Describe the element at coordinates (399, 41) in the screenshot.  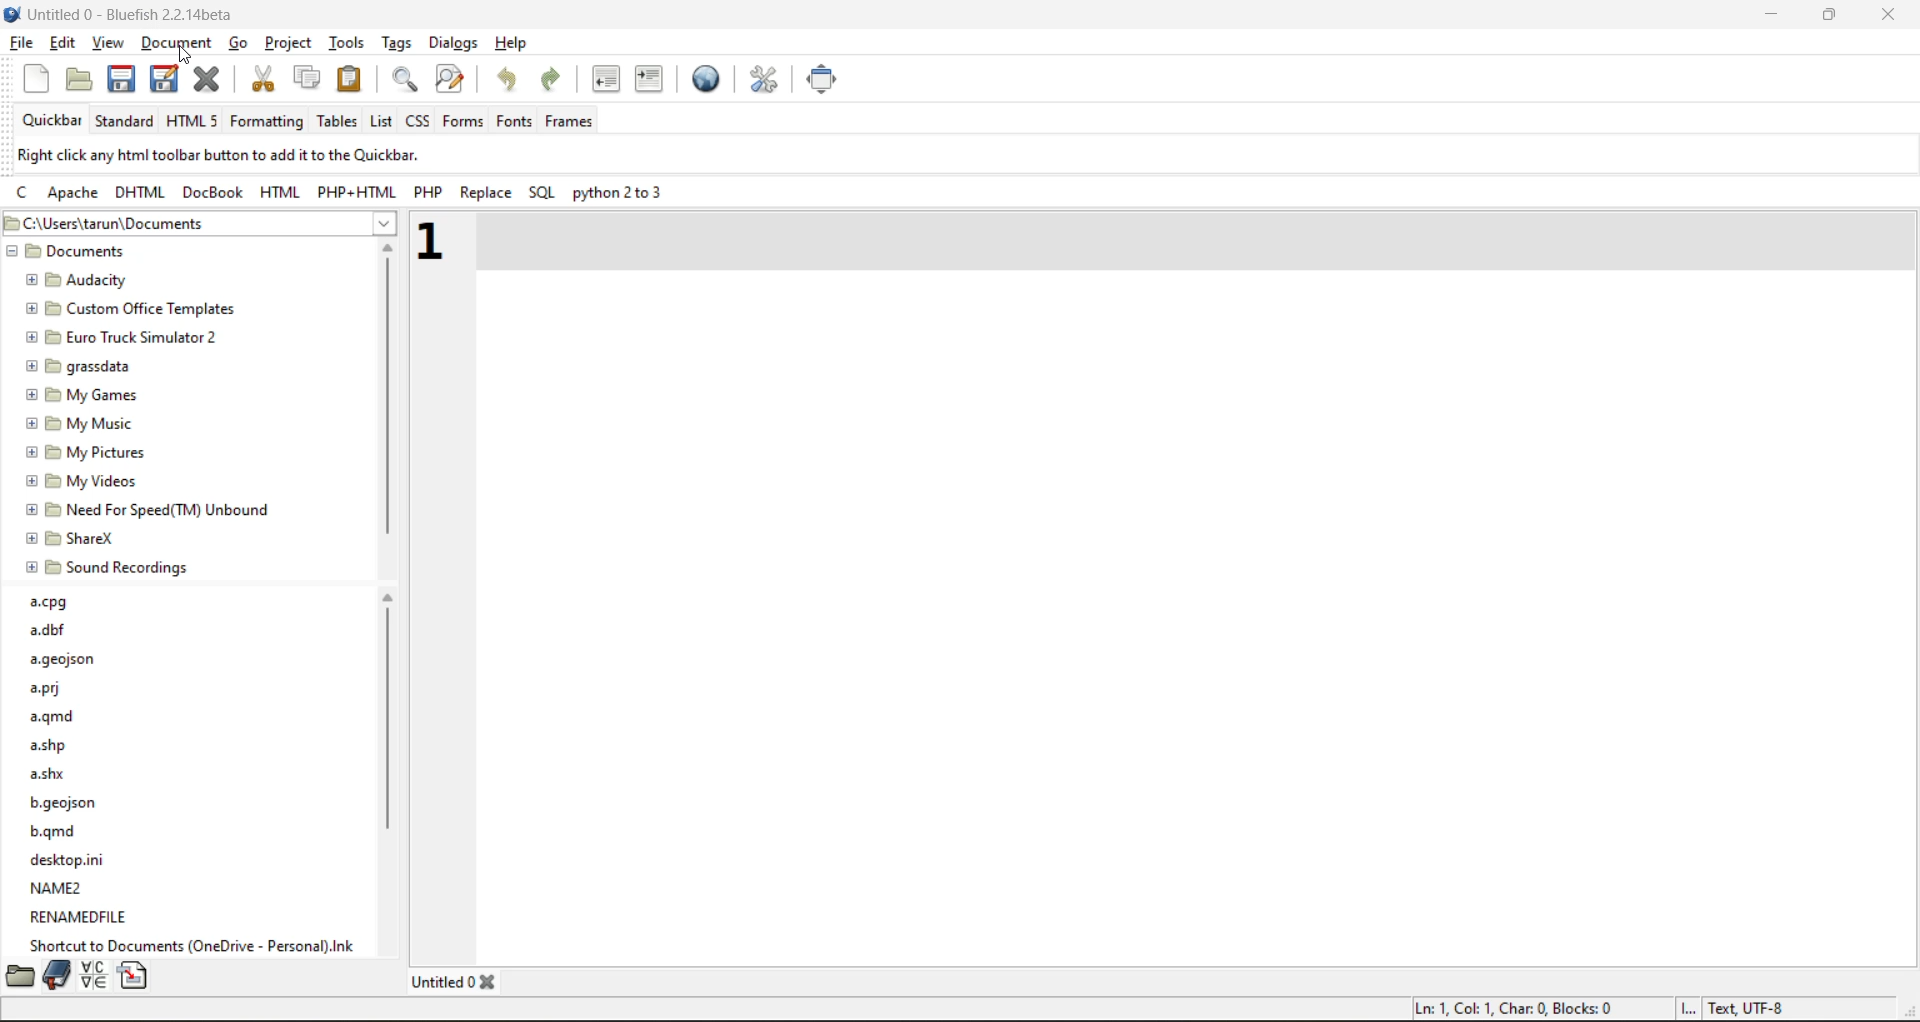
I see `tags` at that location.